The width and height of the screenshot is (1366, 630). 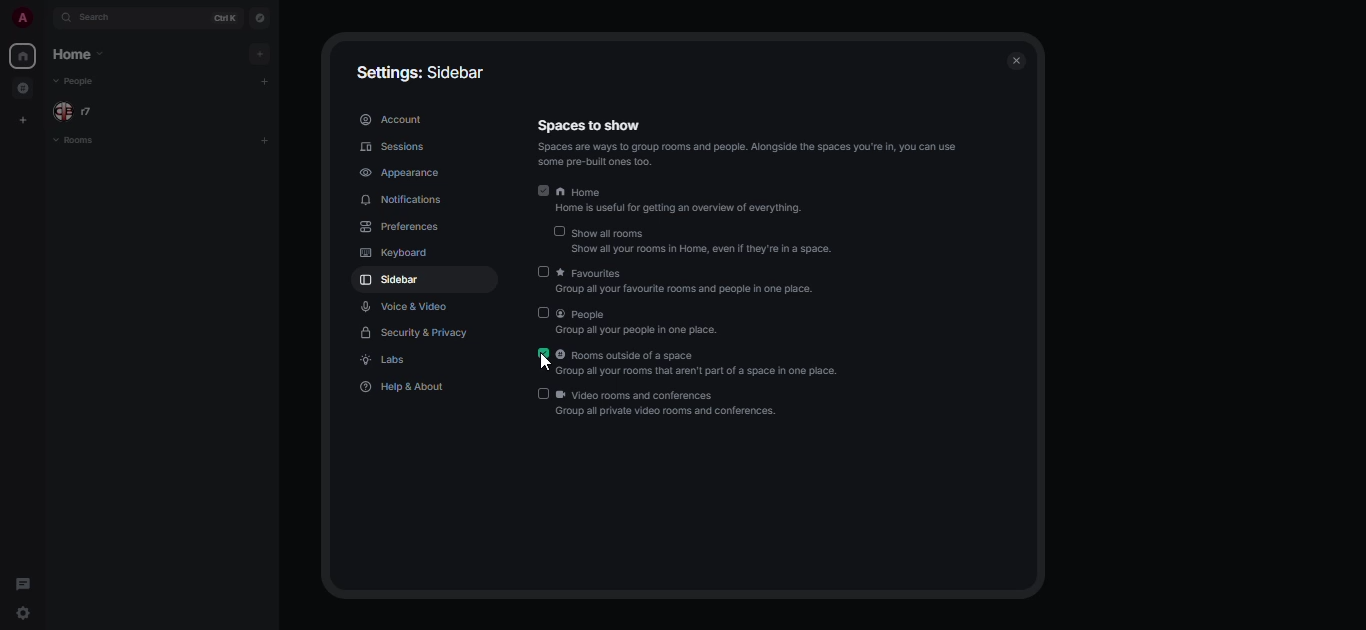 I want to click on home, so click(x=22, y=55).